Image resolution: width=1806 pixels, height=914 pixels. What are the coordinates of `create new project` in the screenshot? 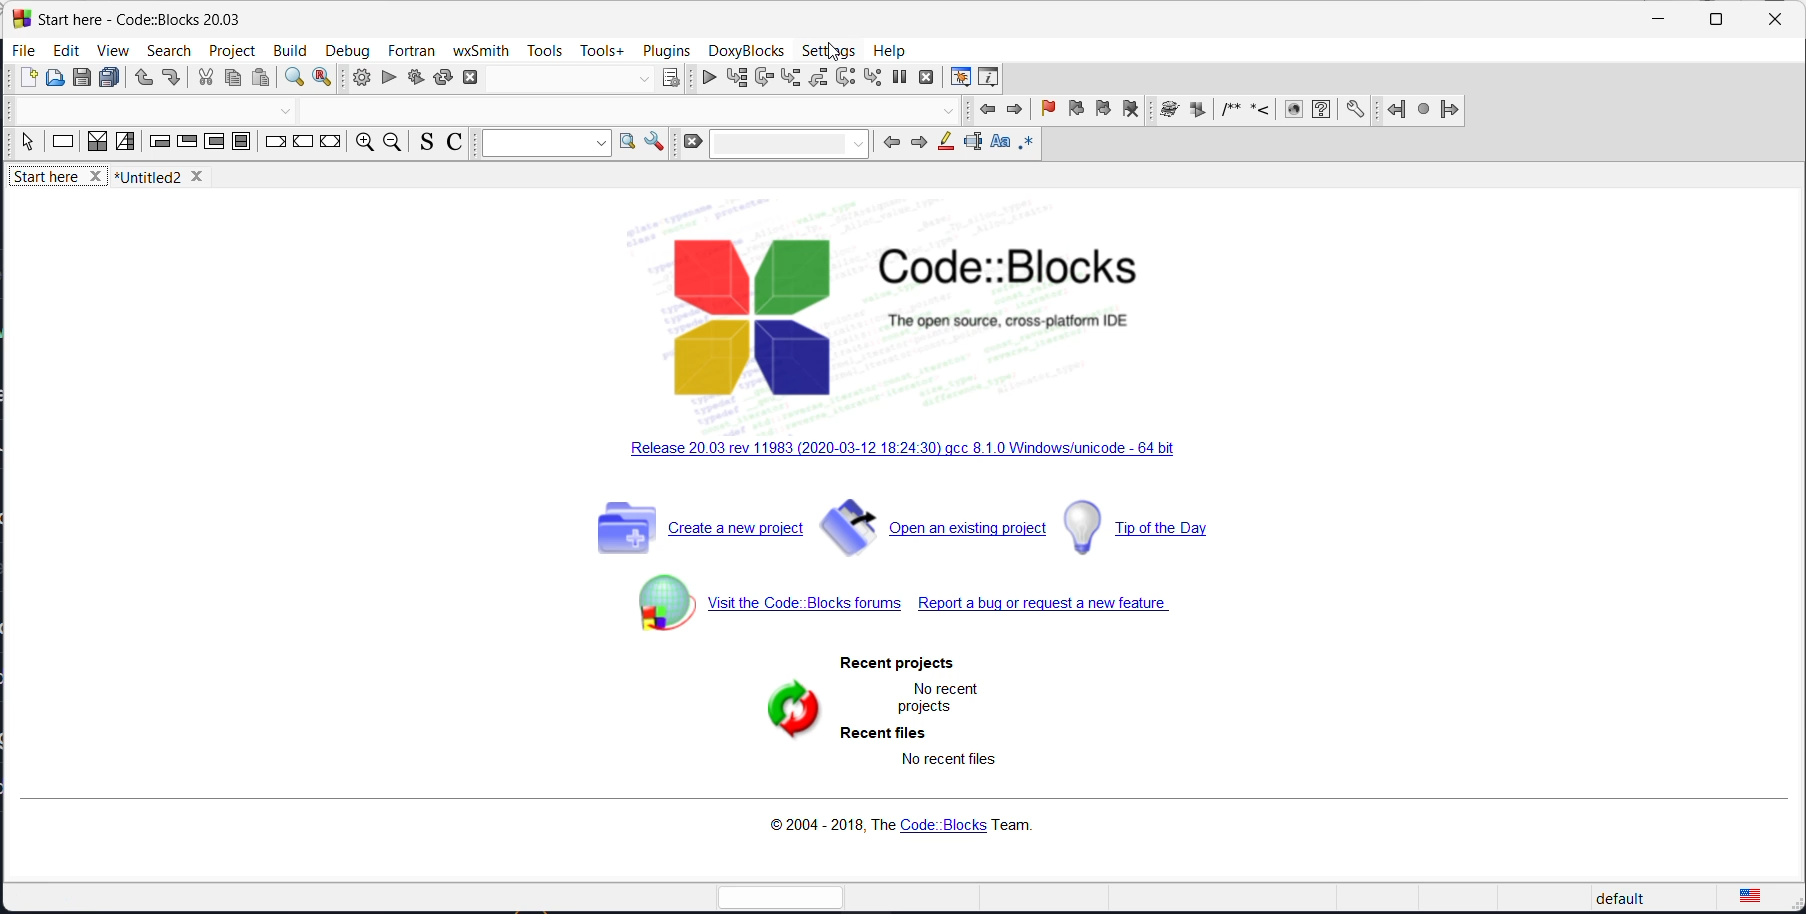 It's located at (694, 534).